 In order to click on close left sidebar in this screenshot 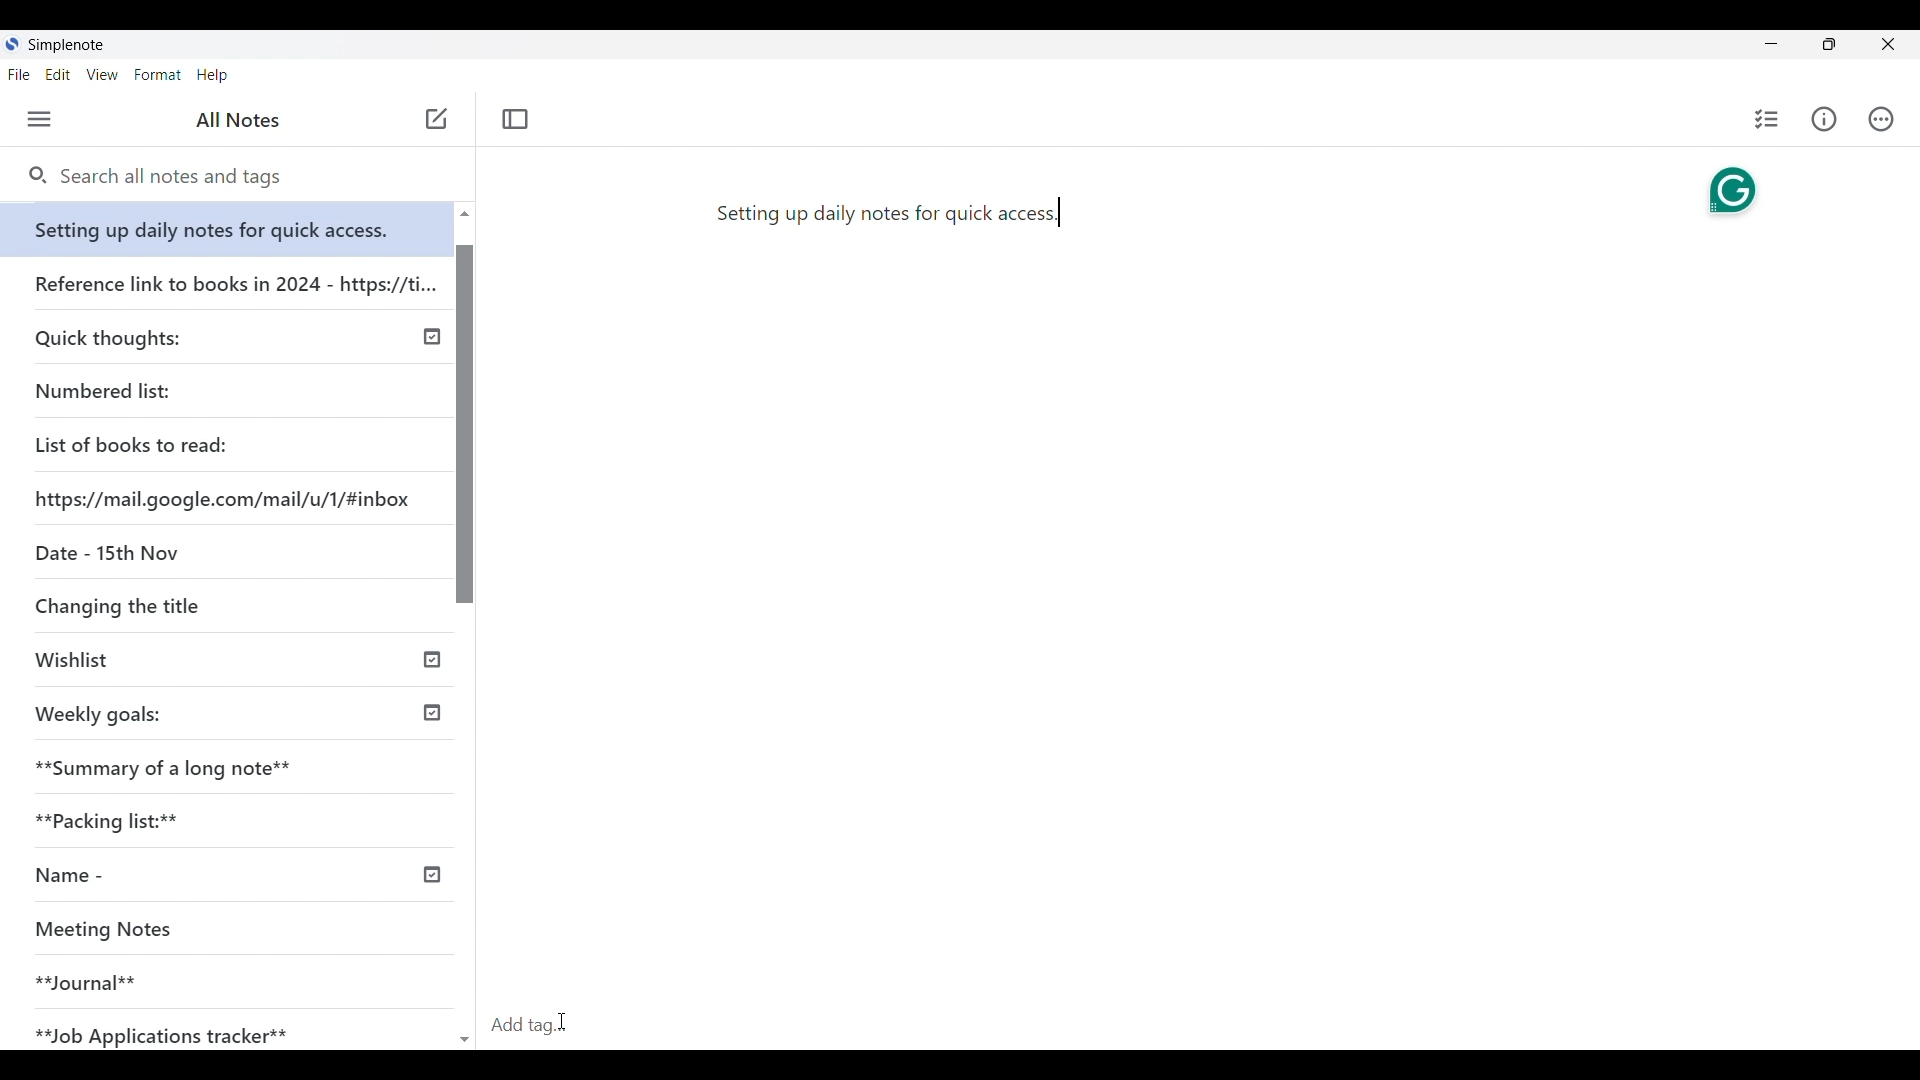, I will do `click(516, 120)`.